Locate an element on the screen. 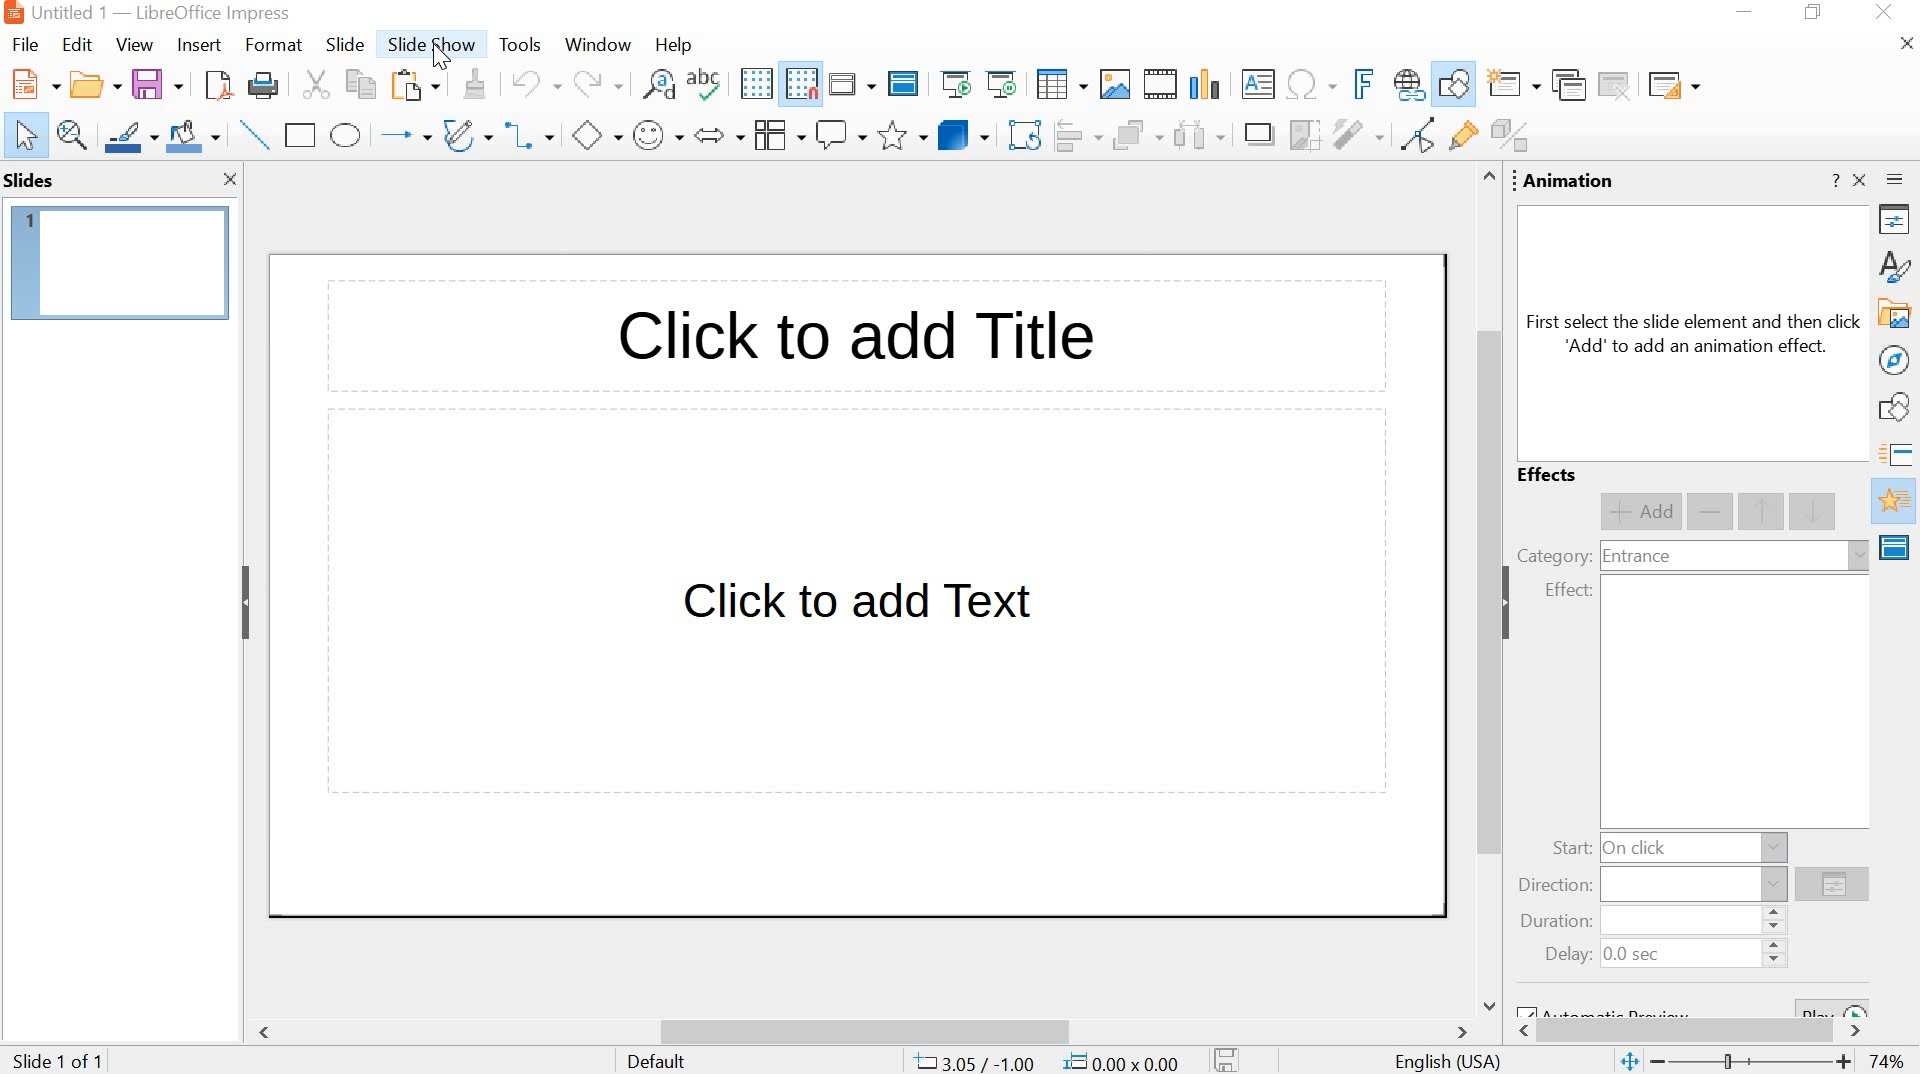 The height and width of the screenshot is (1074, 1920). crop image is located at coordinates (1304, 135).